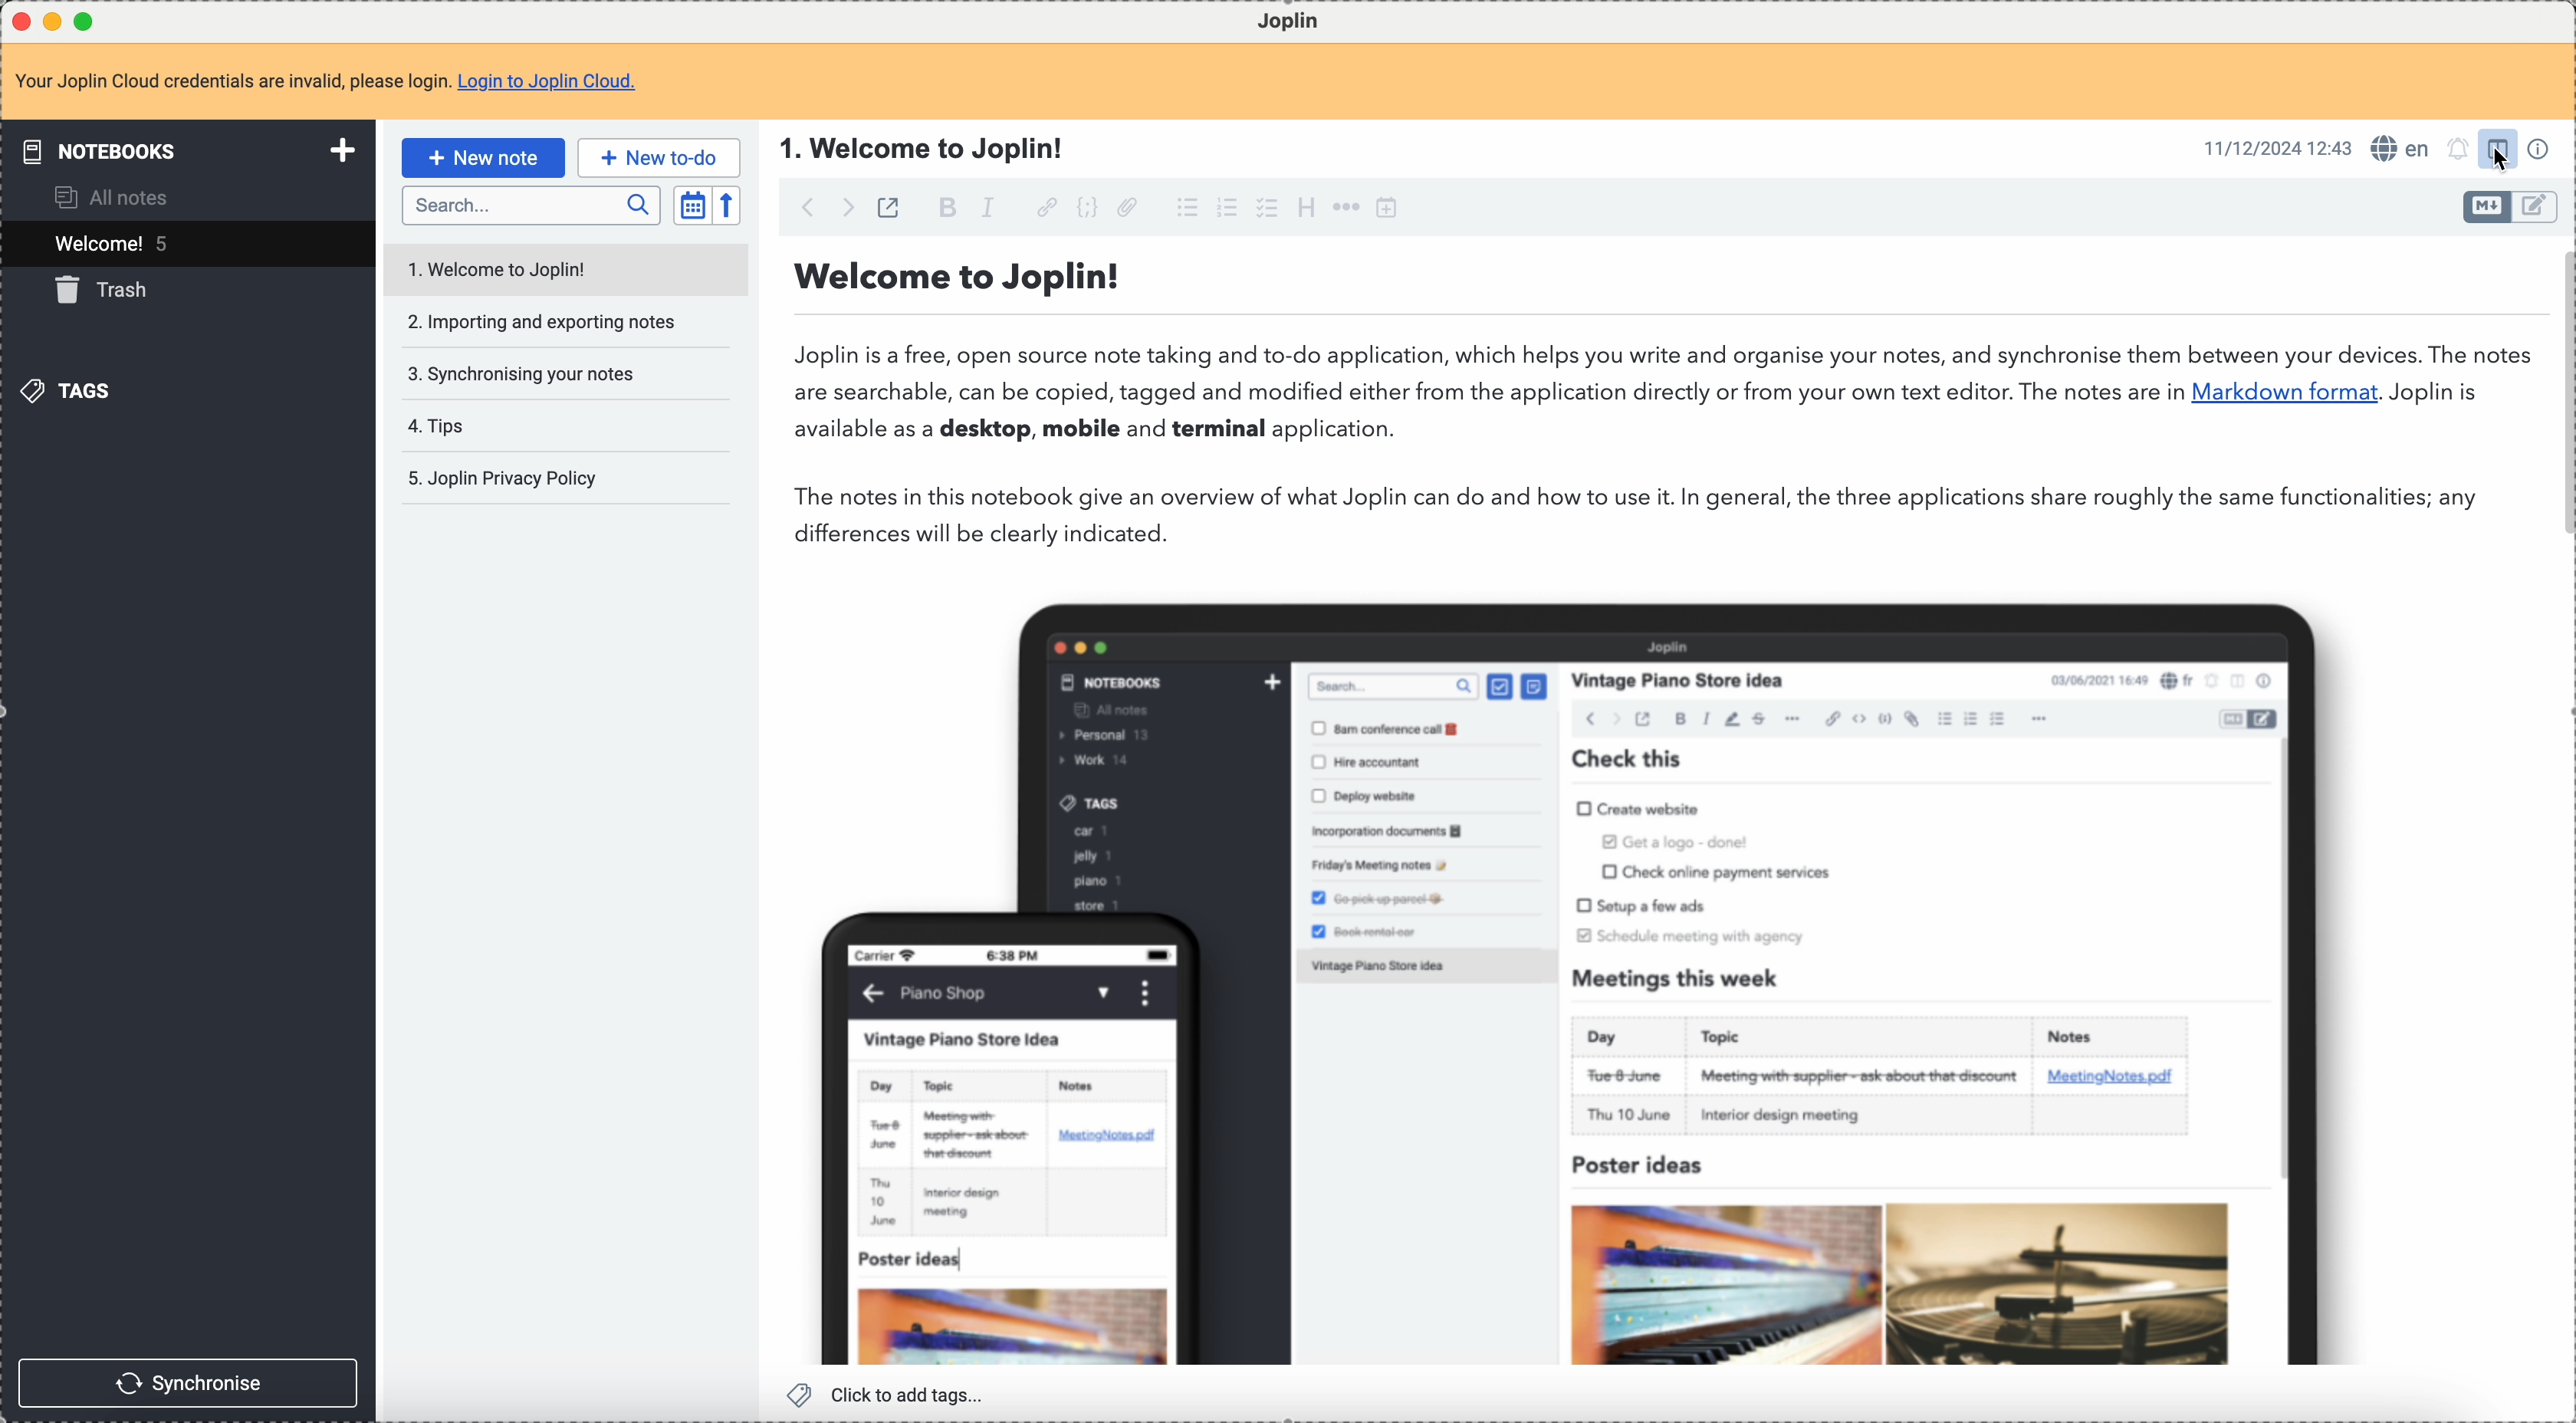 The image size is (2576, 1423). I want to click on tags, so click(74, 394).